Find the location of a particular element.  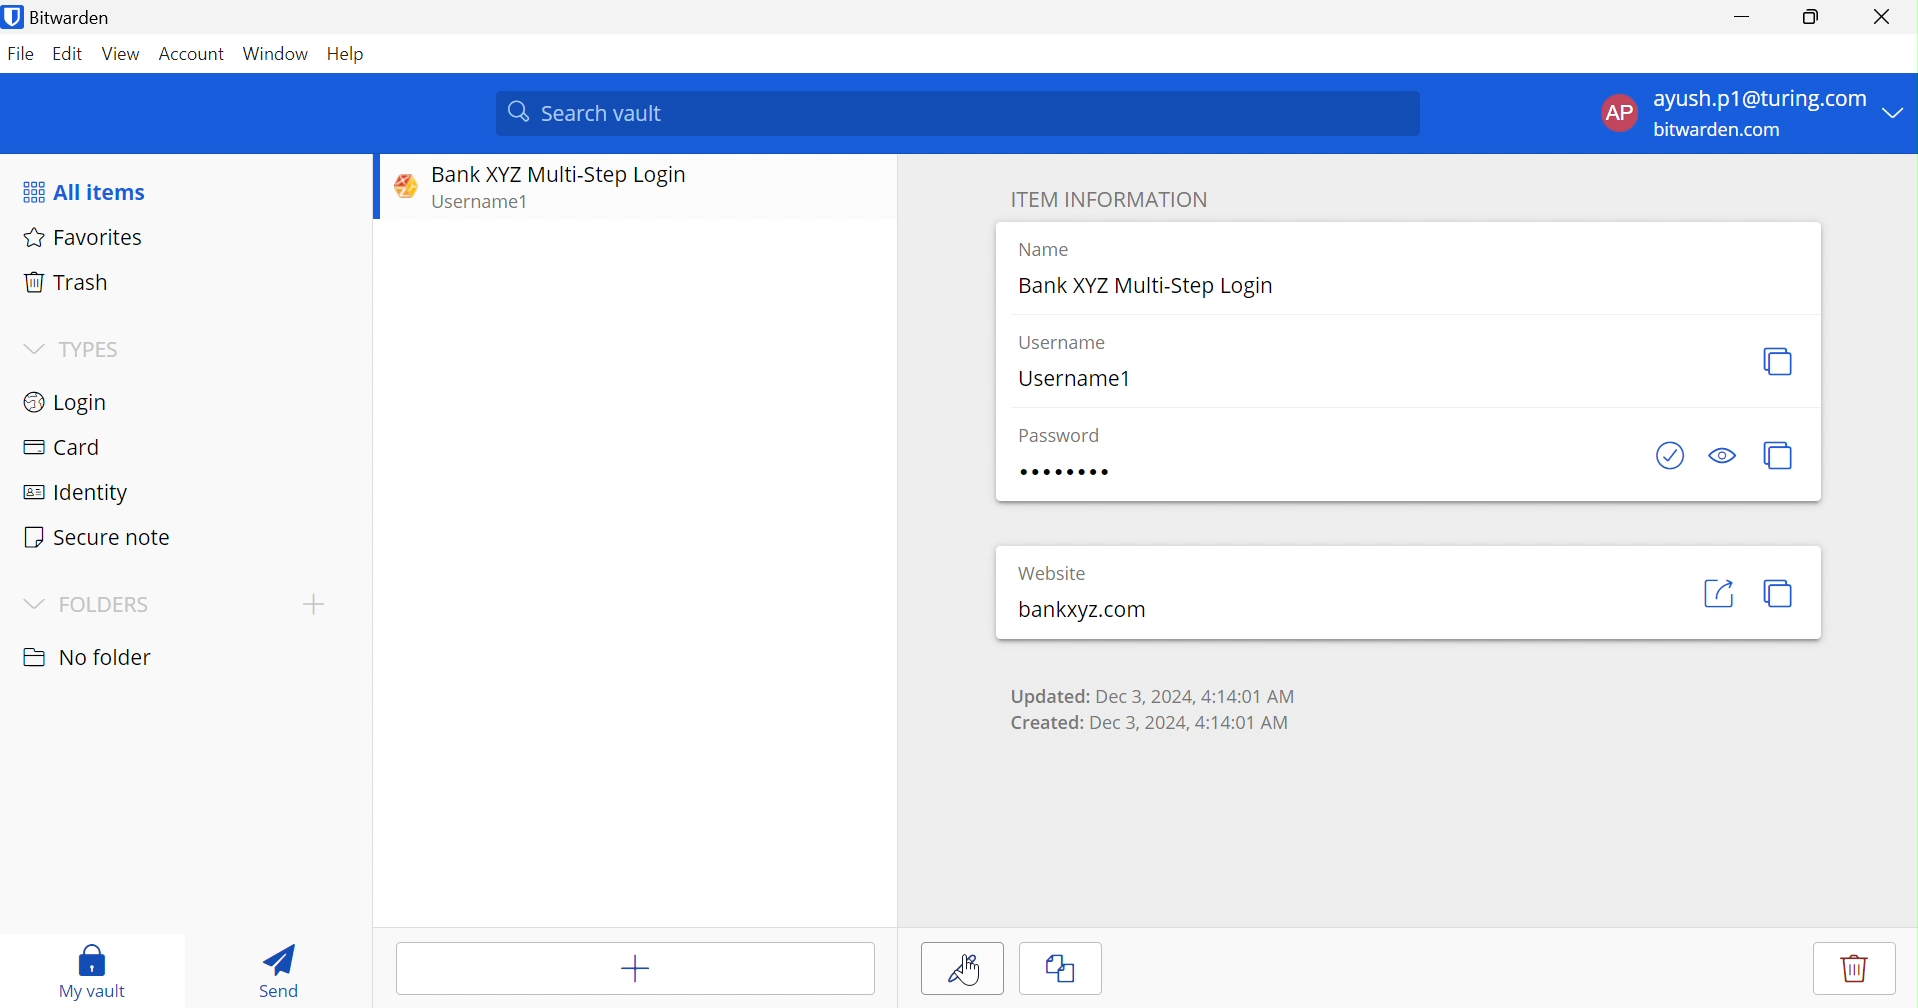

Bitwarden is located at coordinates (62, 19).